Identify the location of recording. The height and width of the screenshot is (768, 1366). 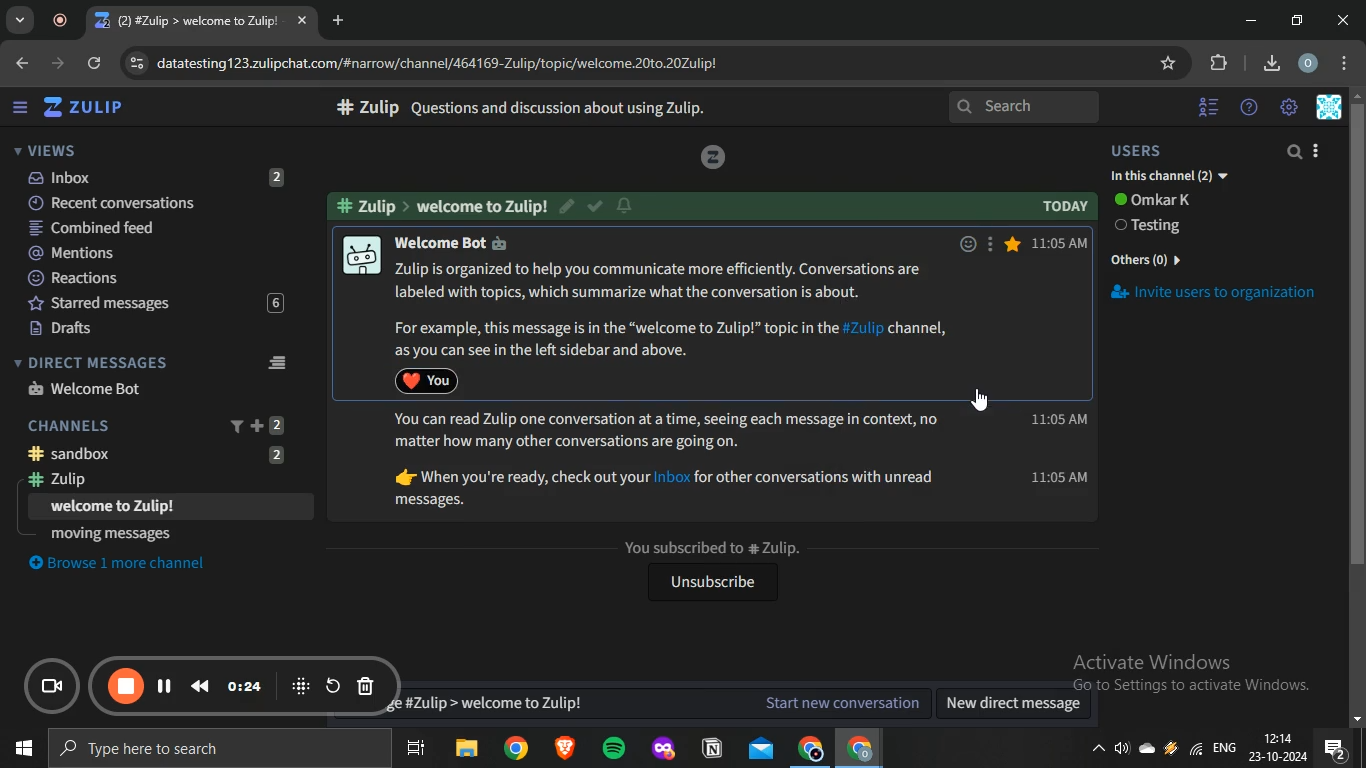
(65, 21).